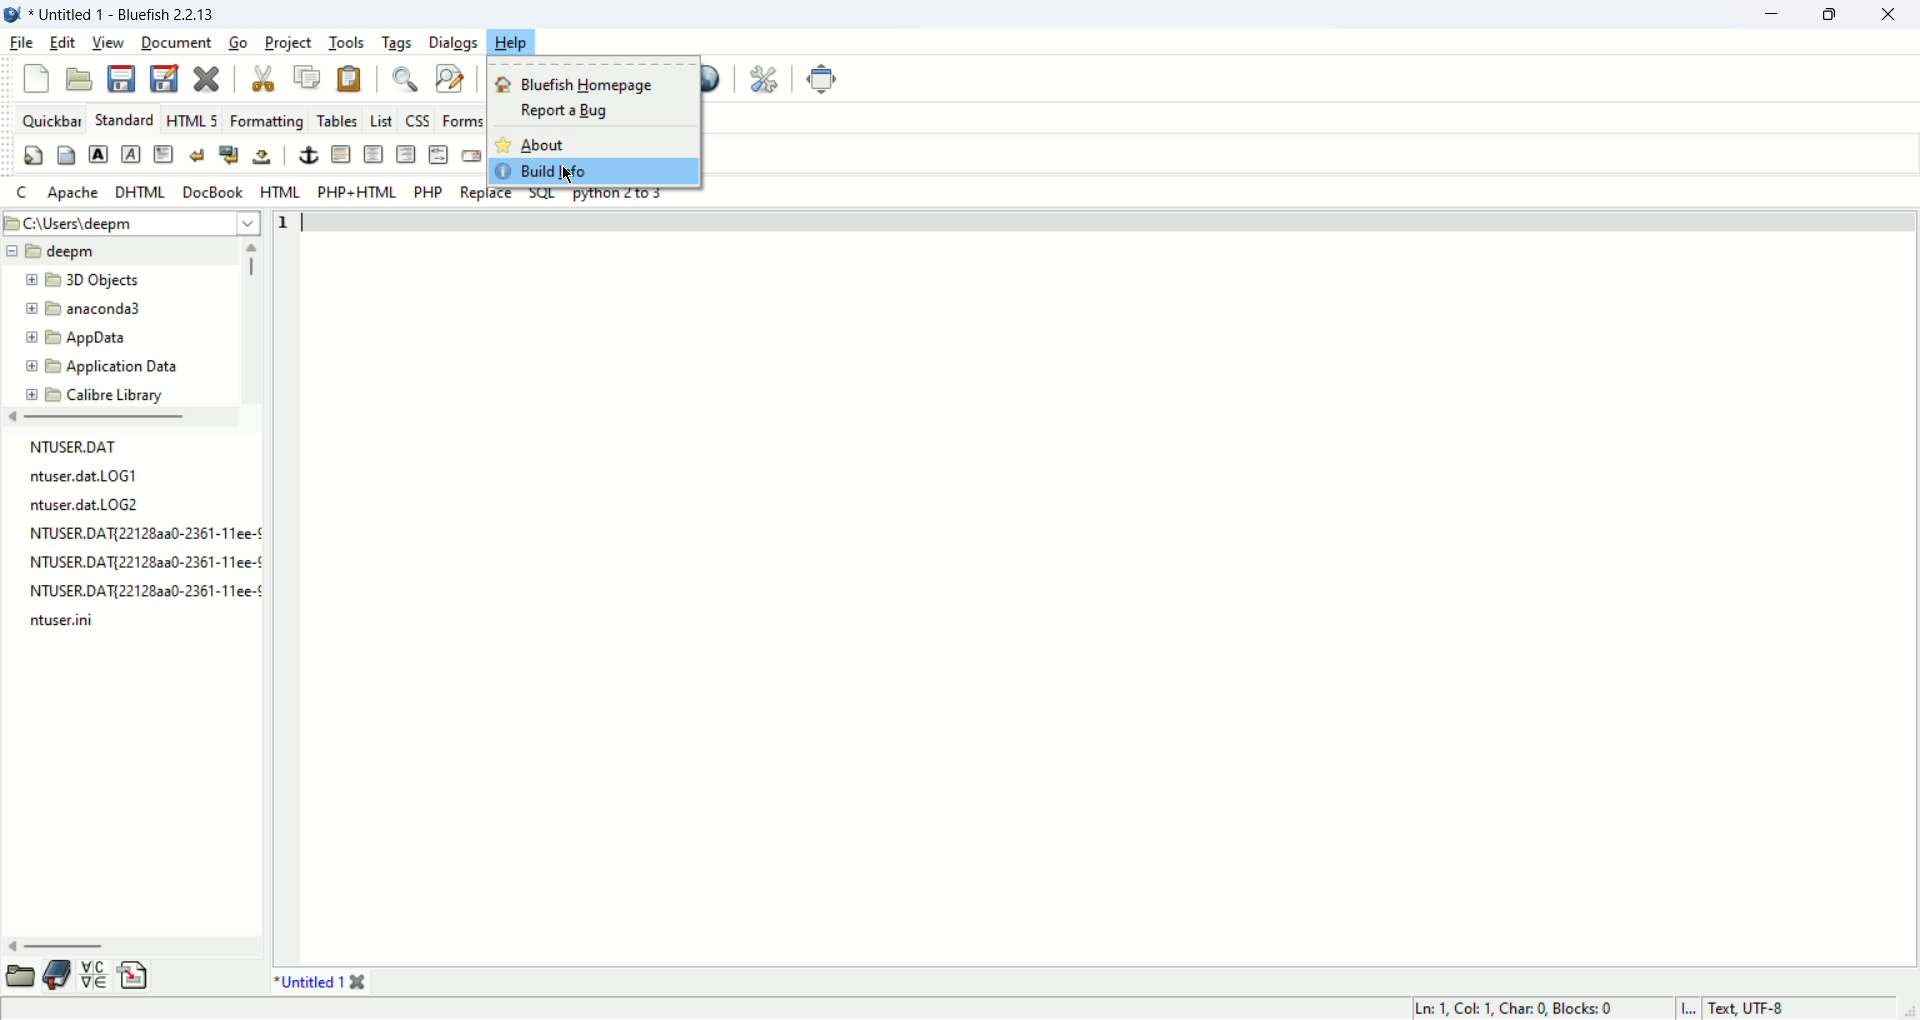 Image resolution: width=1920 pixels, height=1020 pixels. What do you see at coordinates (19, 43) in the screenshot?
I see `file` at bounding box center [19, 43].